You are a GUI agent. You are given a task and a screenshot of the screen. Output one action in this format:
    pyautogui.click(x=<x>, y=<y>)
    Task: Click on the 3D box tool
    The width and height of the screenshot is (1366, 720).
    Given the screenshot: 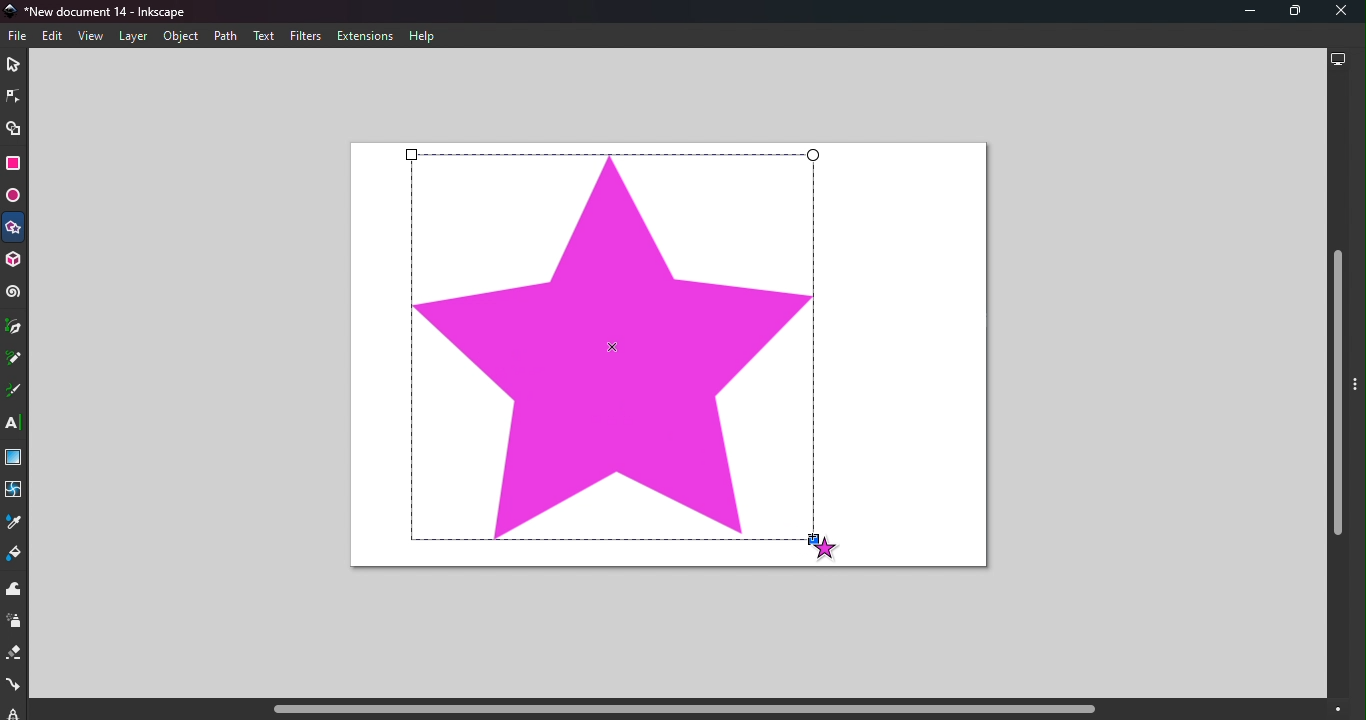 What is the action you would take?
    pyautogui.click(x=16, y=260)
    